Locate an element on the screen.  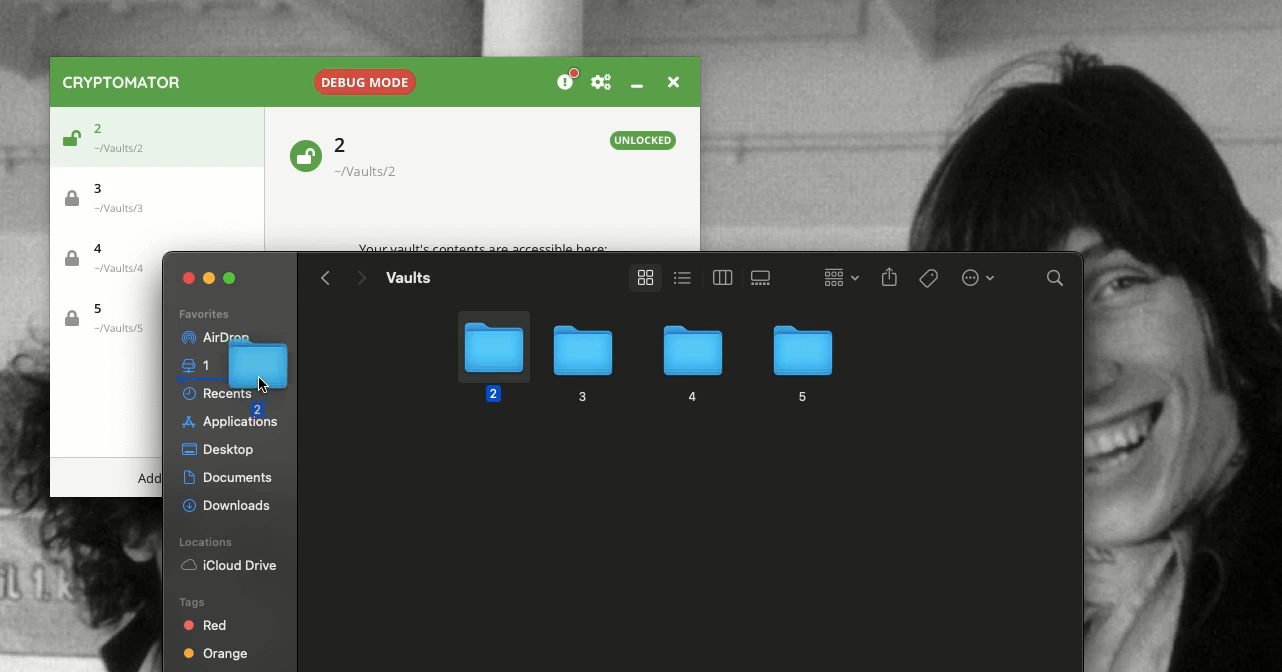
Recents is located at coordinates (200, 393).